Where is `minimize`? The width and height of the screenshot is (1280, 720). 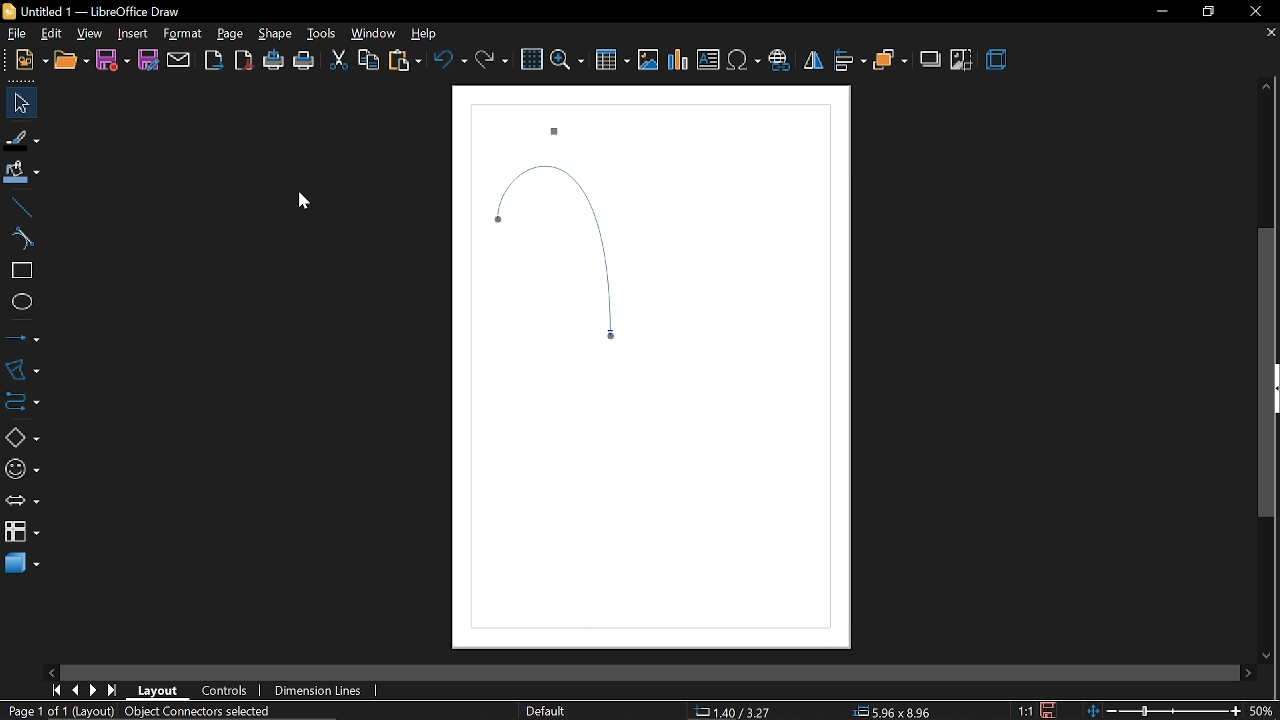 minimize is located at coordinates (1158, 12).